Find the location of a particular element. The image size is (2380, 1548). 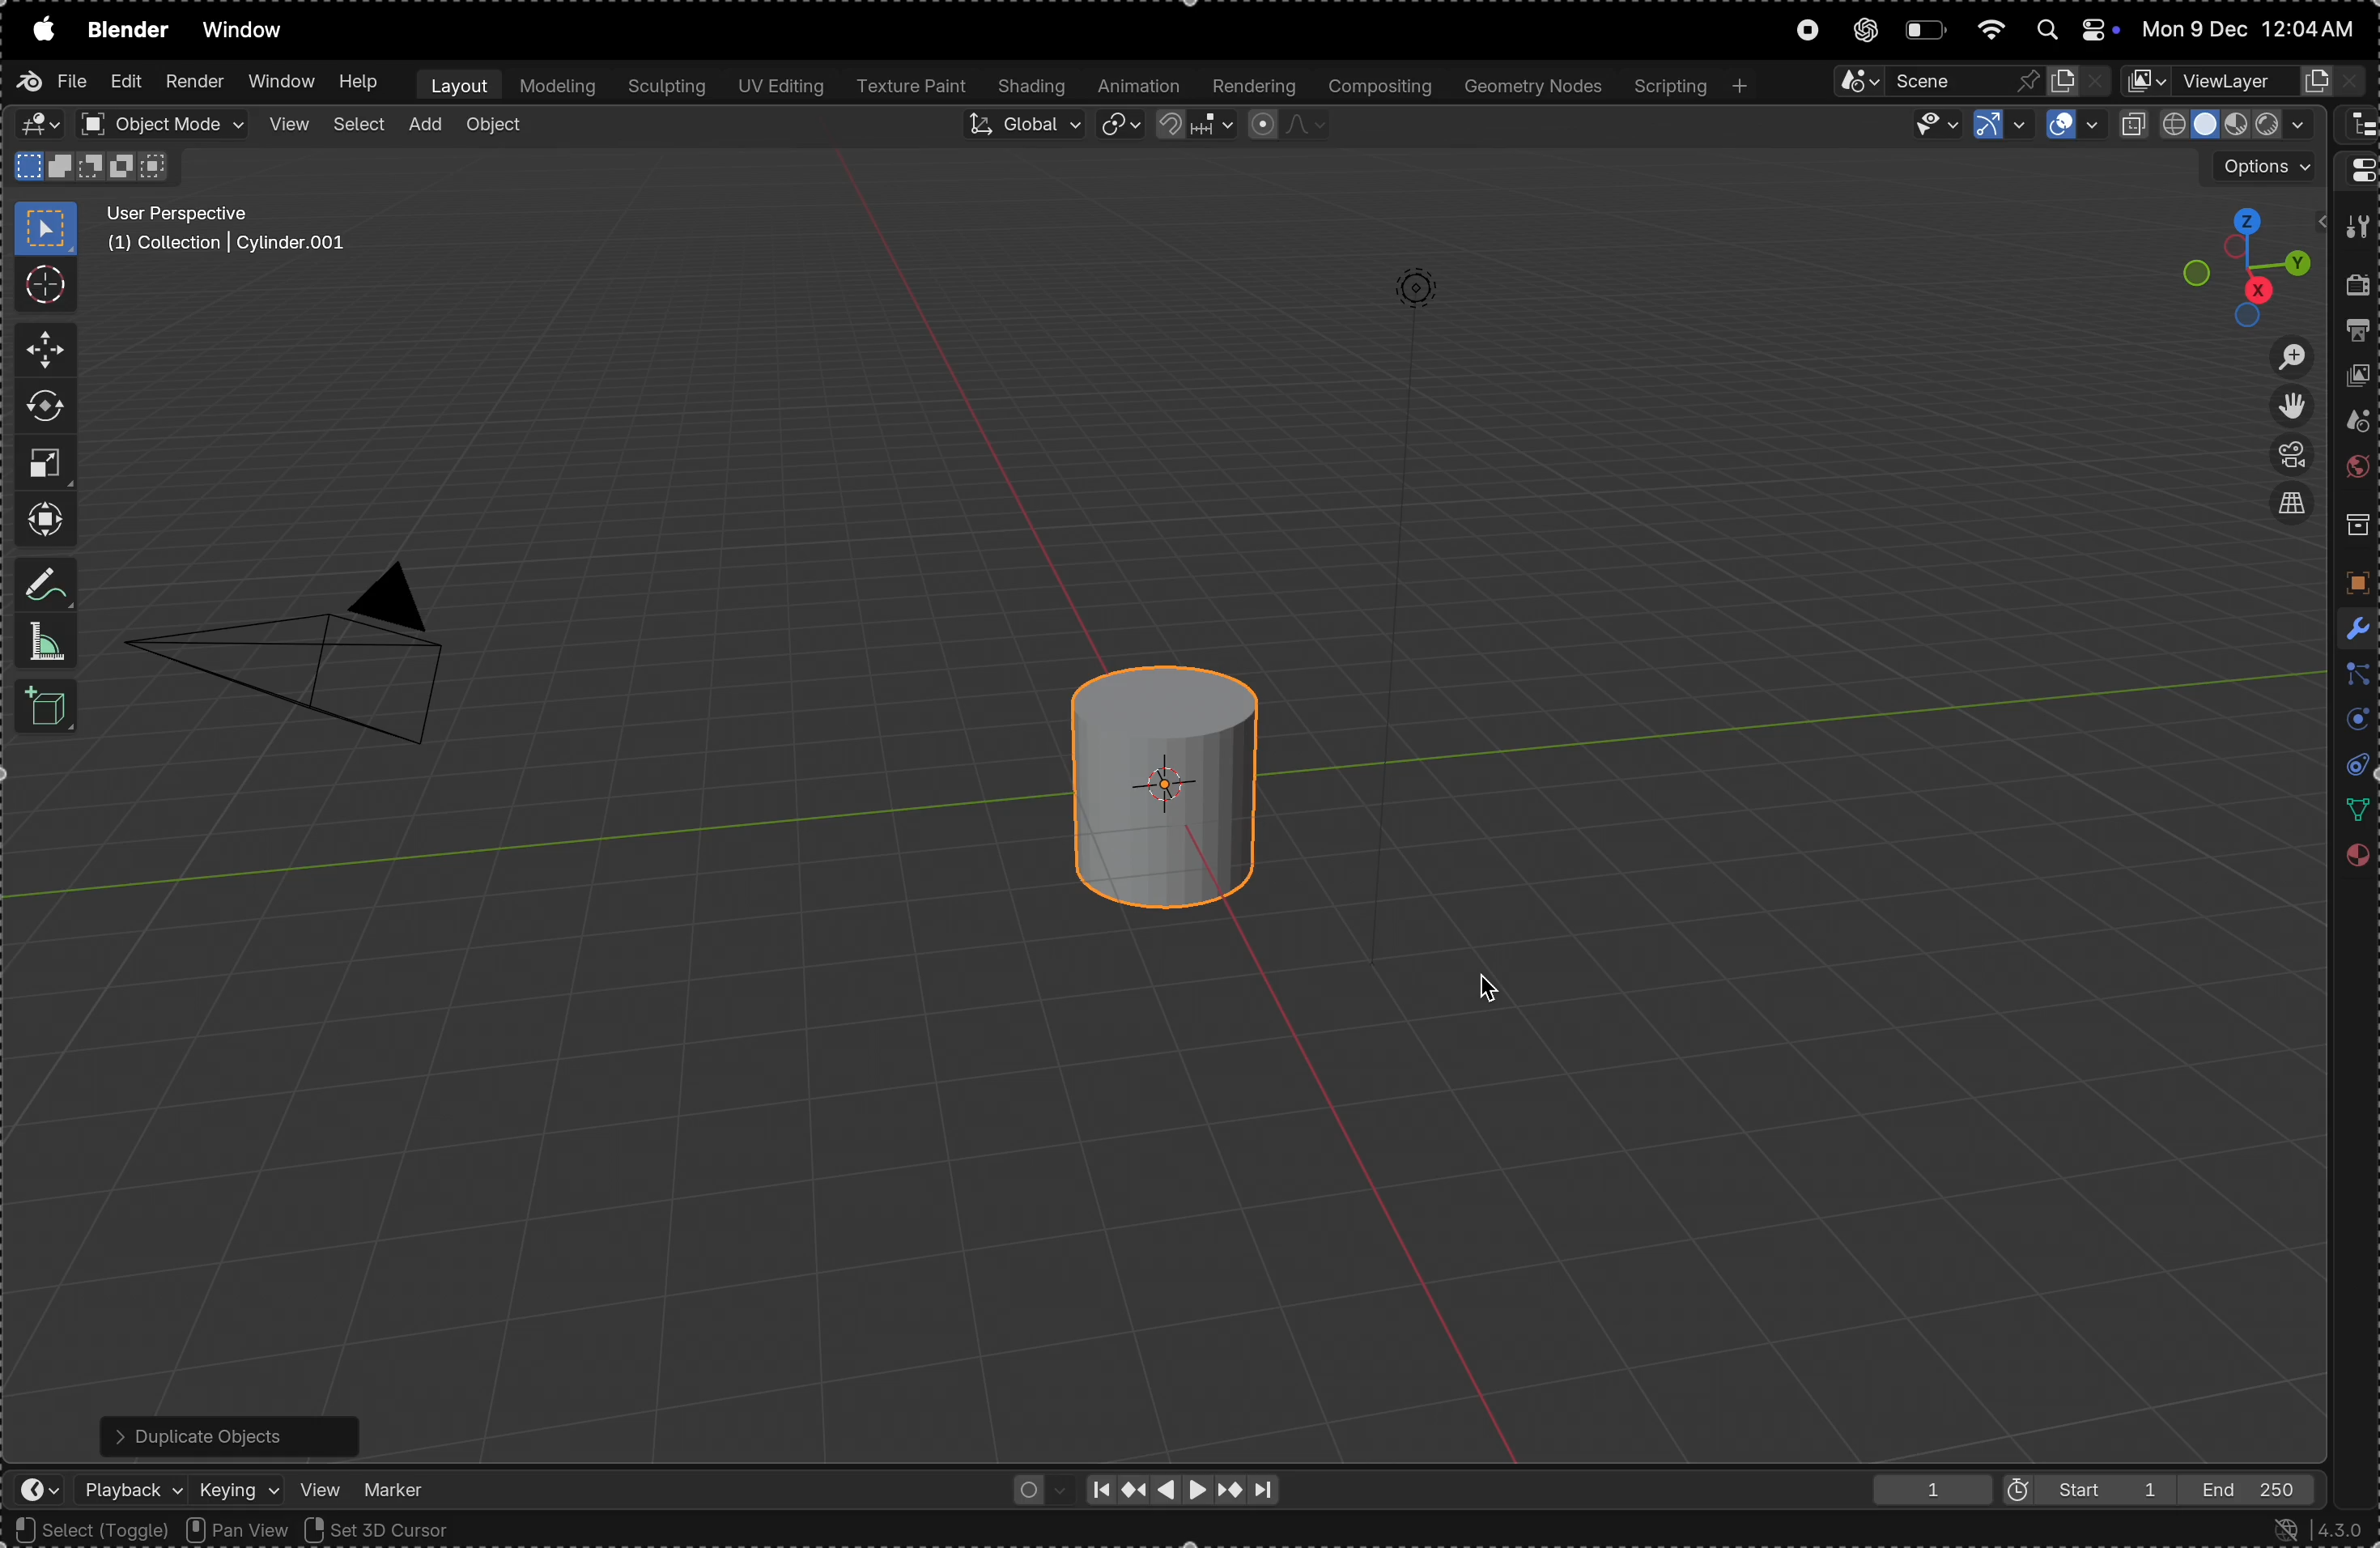

new scene is located at coordinates (2079, 77).